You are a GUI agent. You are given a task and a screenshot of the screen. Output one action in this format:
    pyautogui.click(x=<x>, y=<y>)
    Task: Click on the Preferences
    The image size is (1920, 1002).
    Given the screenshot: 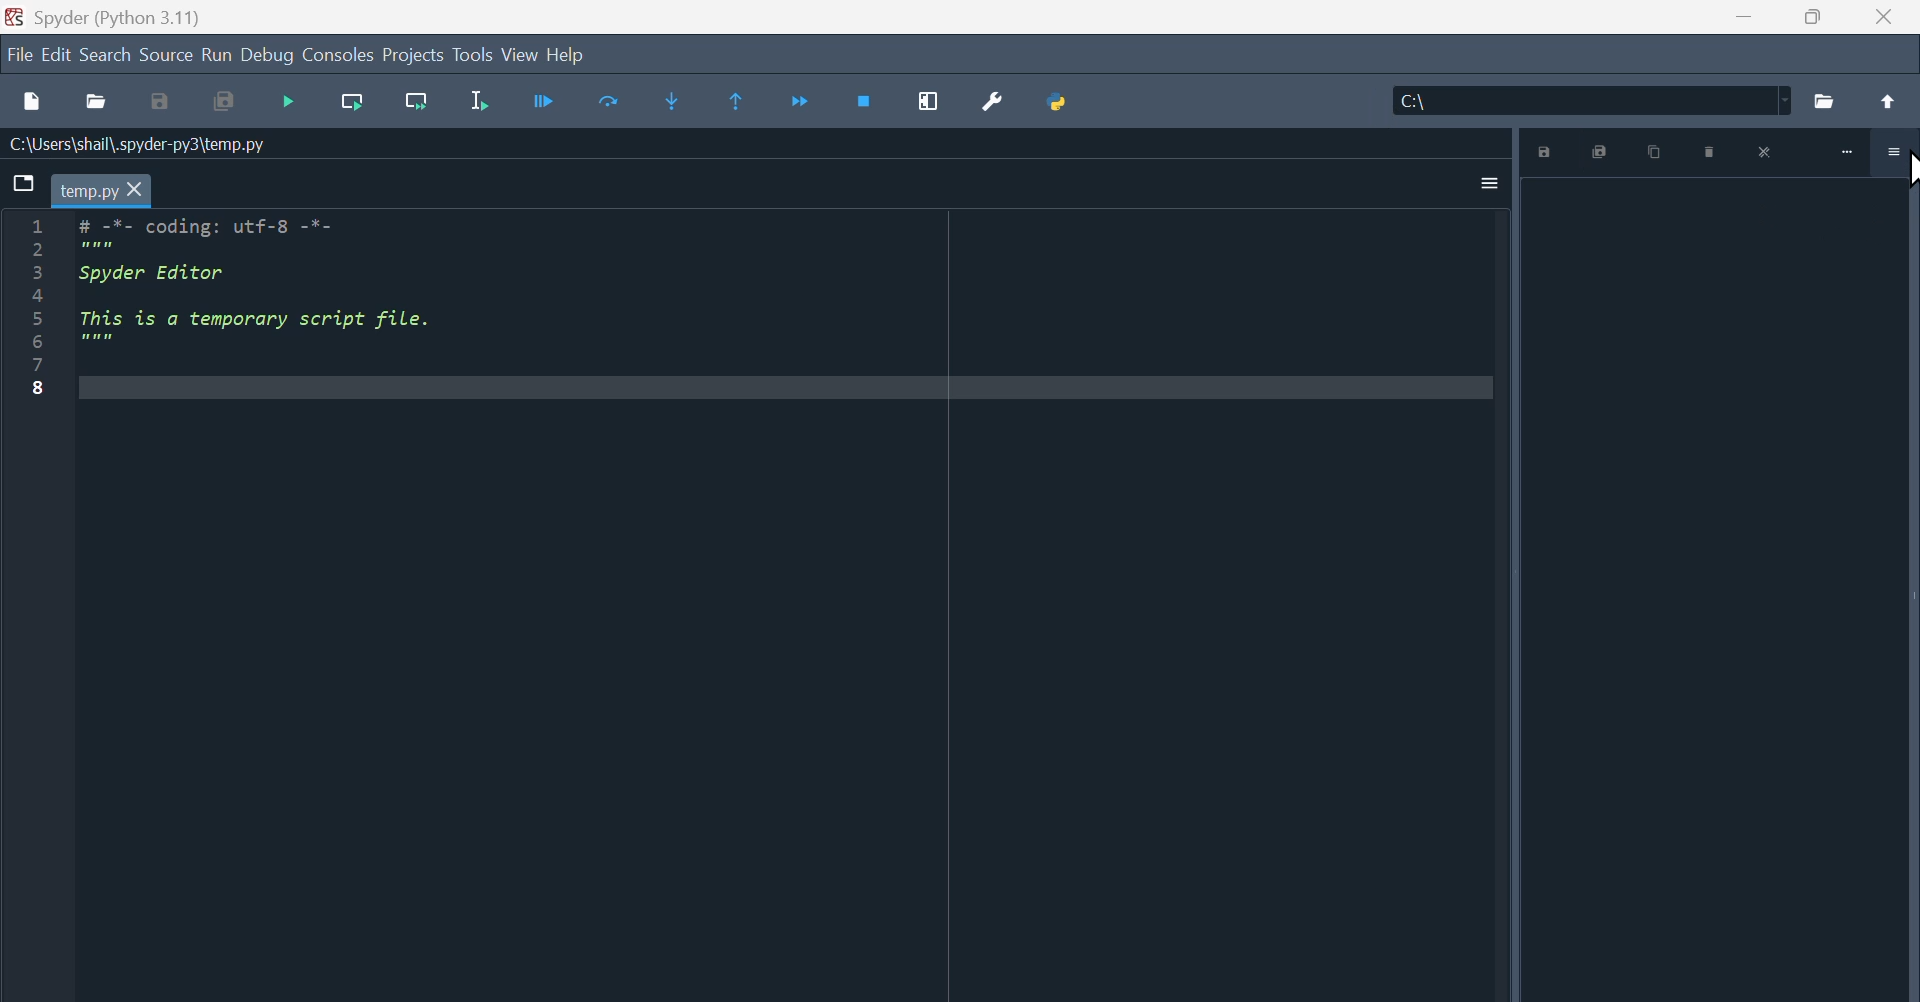 What is the action you would take?
    pyautogui.click(x=983, y=101)
    